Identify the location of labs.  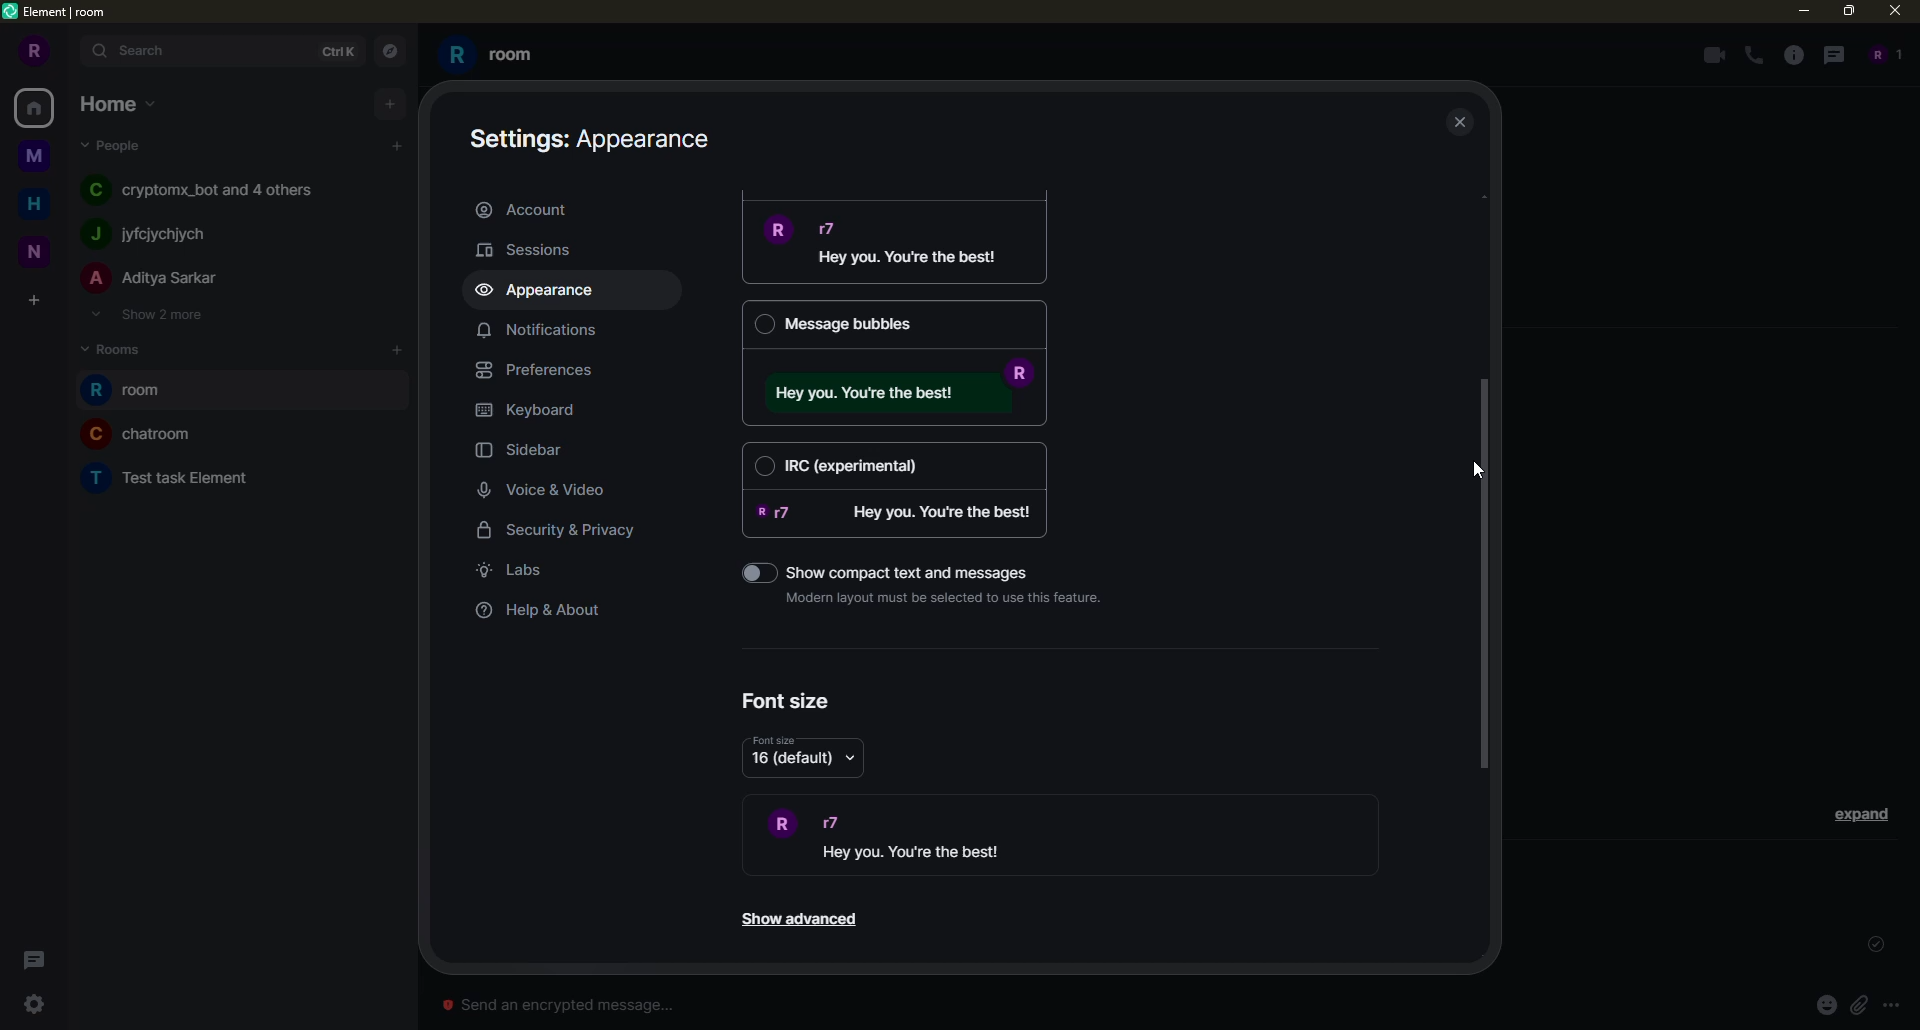
(516, 570).